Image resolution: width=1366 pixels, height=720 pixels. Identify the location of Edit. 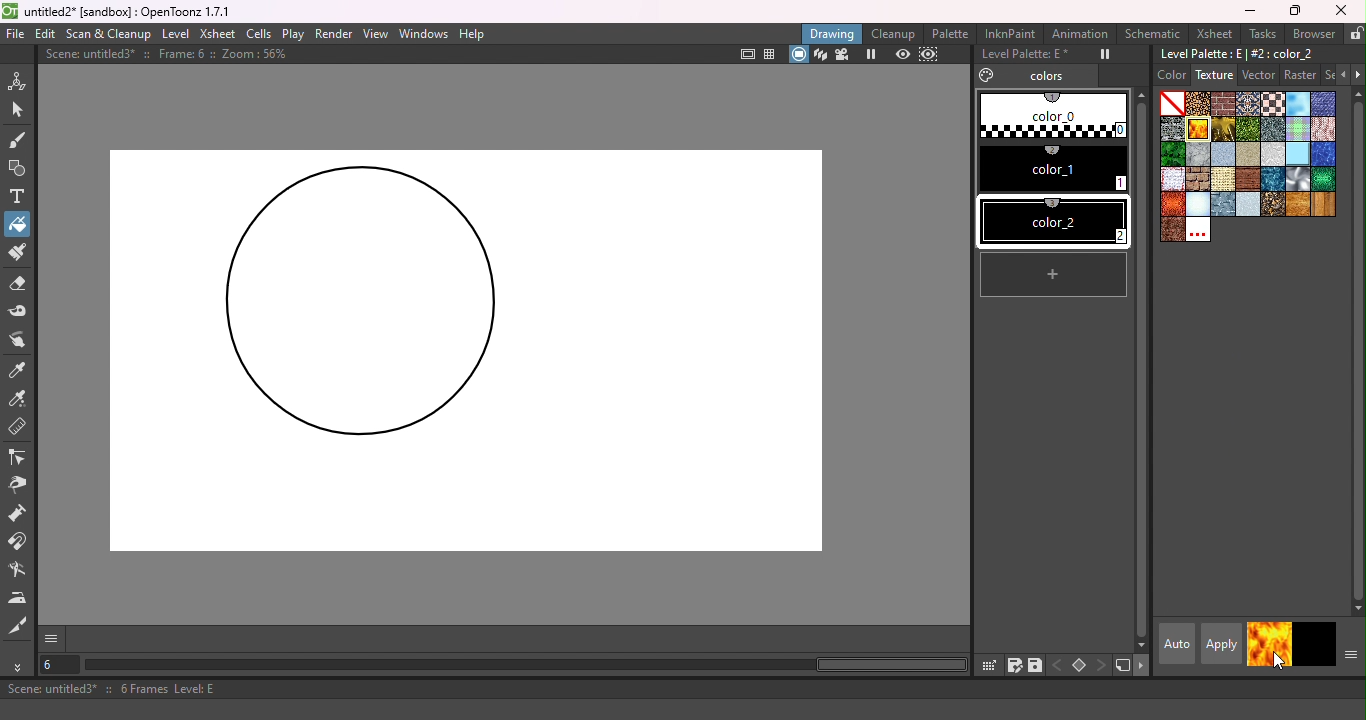
(46, 34).